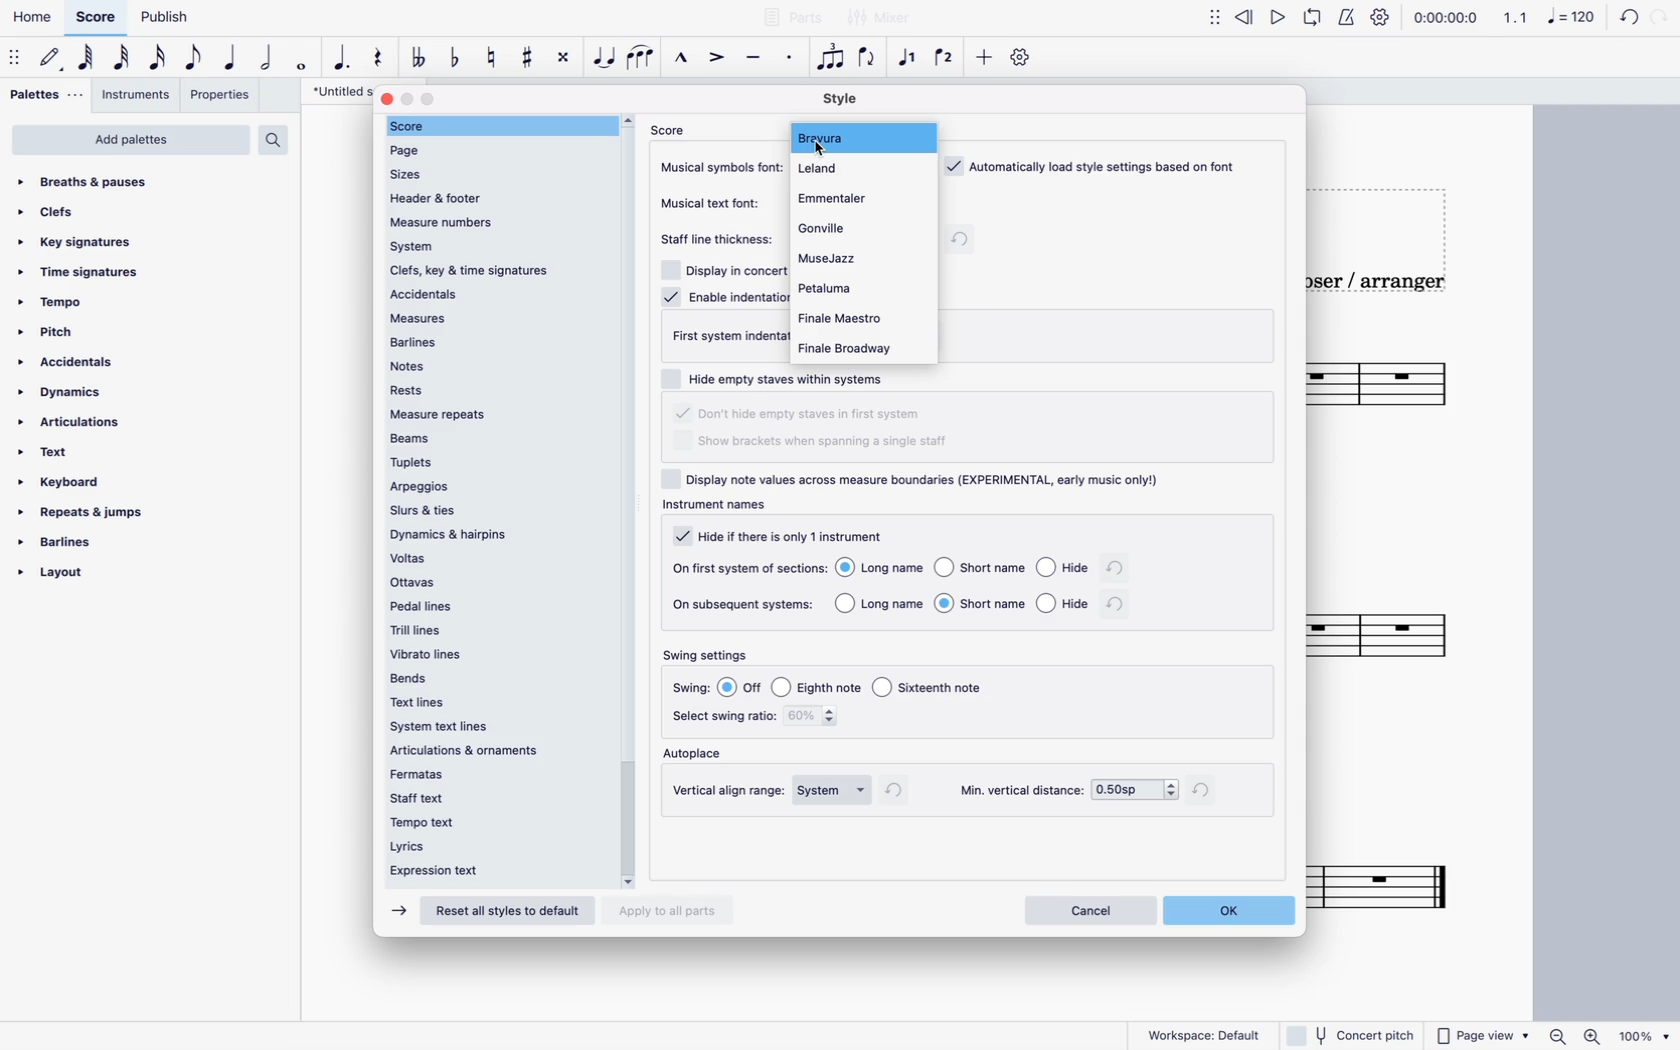 This screenshot has height=1050, width=1680. What do you see at coordinates (497, 773) in the screenshot?
I see `fermatas` at bounding box center [497, 773].